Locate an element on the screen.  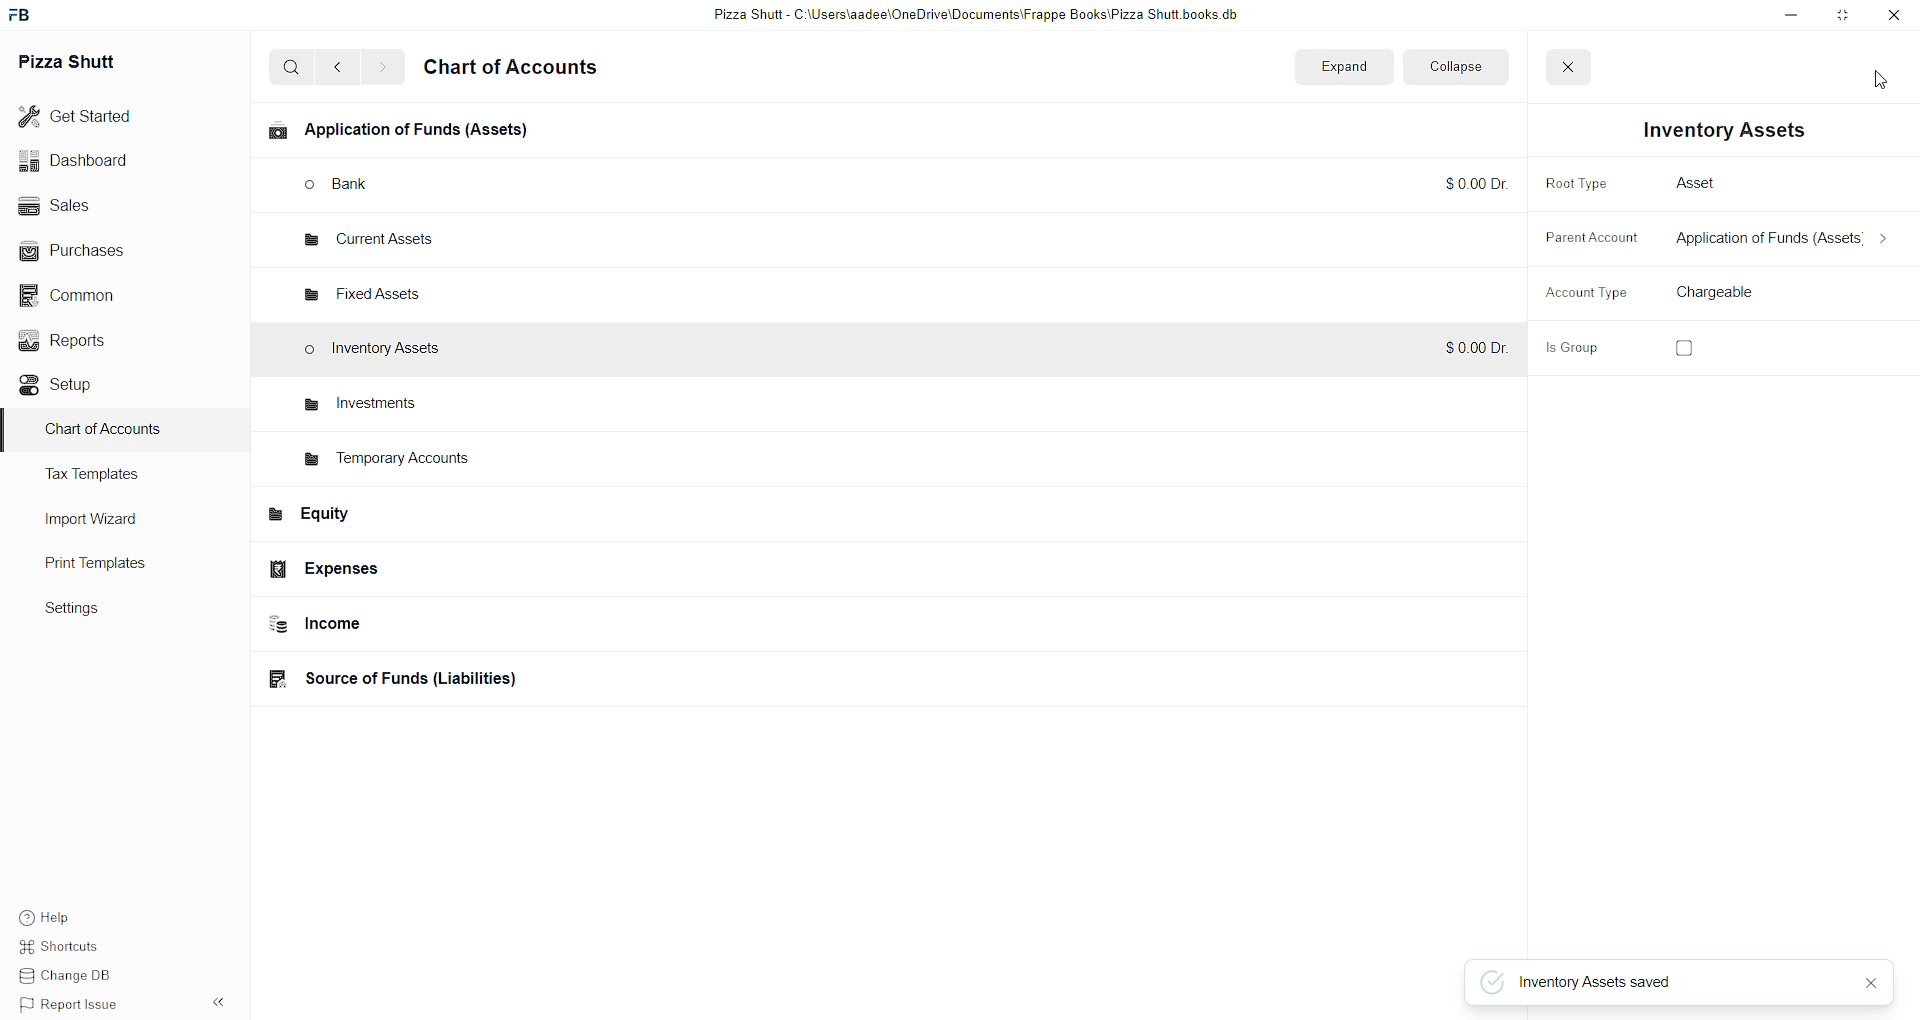
settings  is located at coordinates (91, 613).